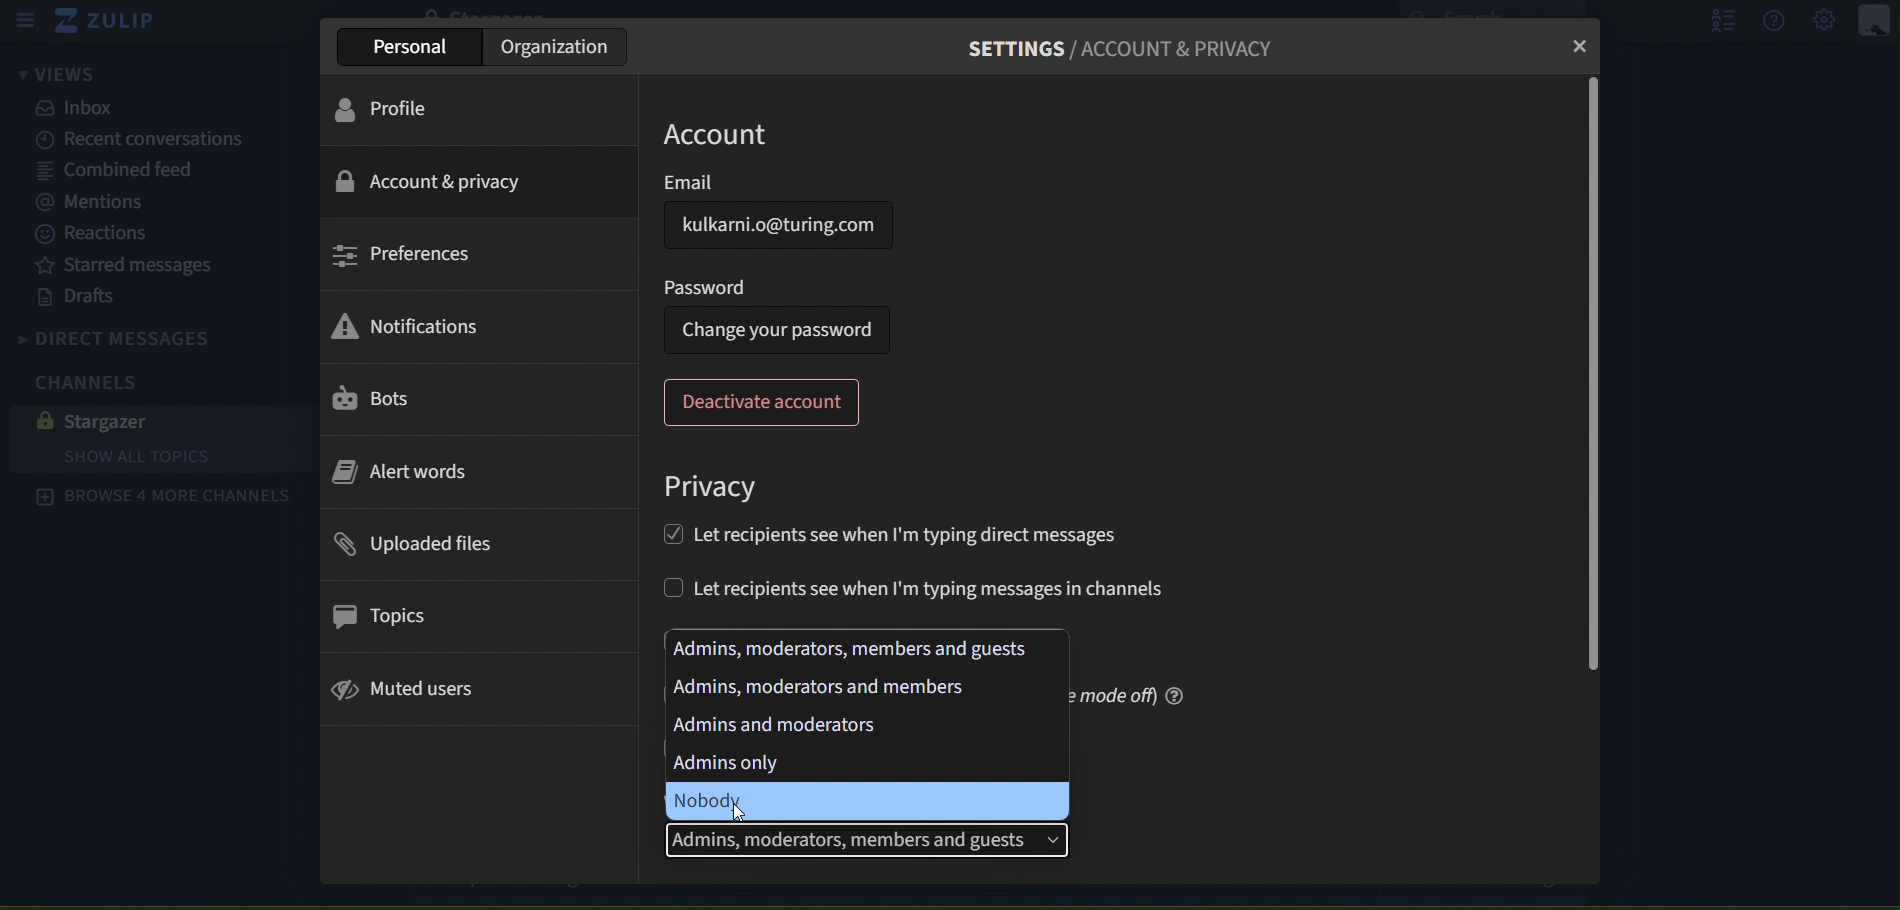 The width and height of the screenshot is (1900, 910). I want to click on scrollbar, so click(1589, 377).